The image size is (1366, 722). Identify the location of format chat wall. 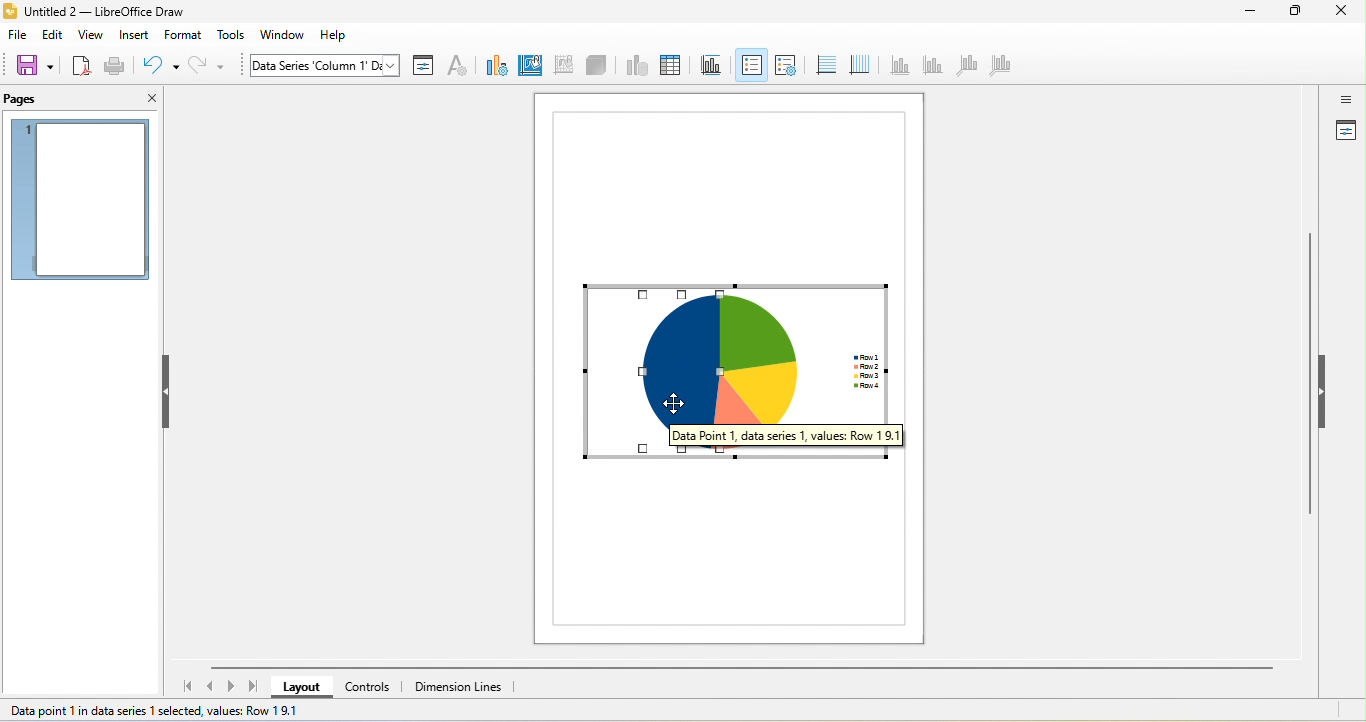
(561, 64).